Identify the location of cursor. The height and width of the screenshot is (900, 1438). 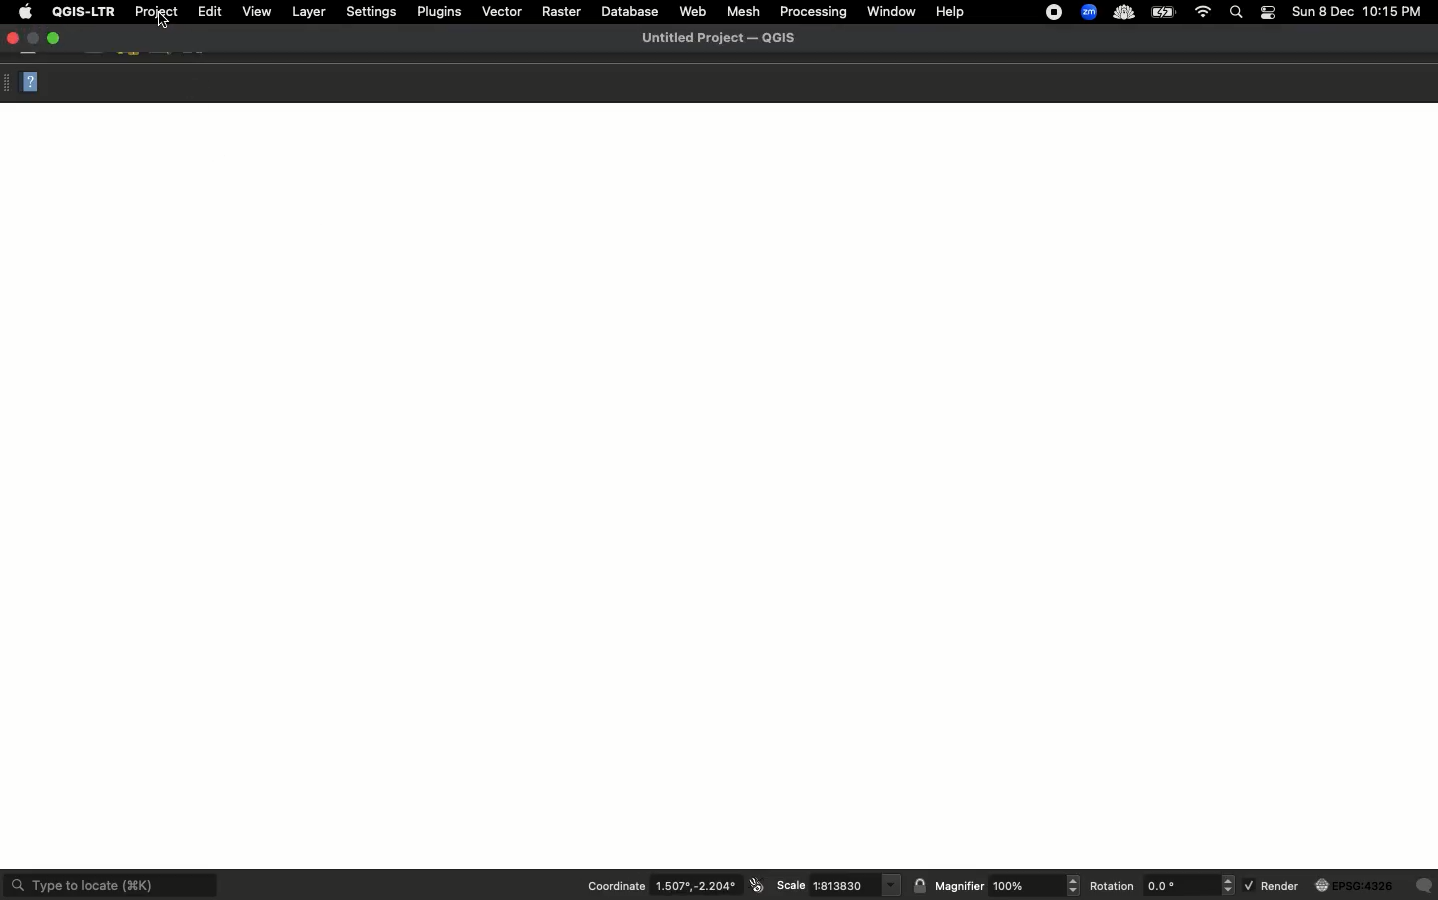
(162, 23).